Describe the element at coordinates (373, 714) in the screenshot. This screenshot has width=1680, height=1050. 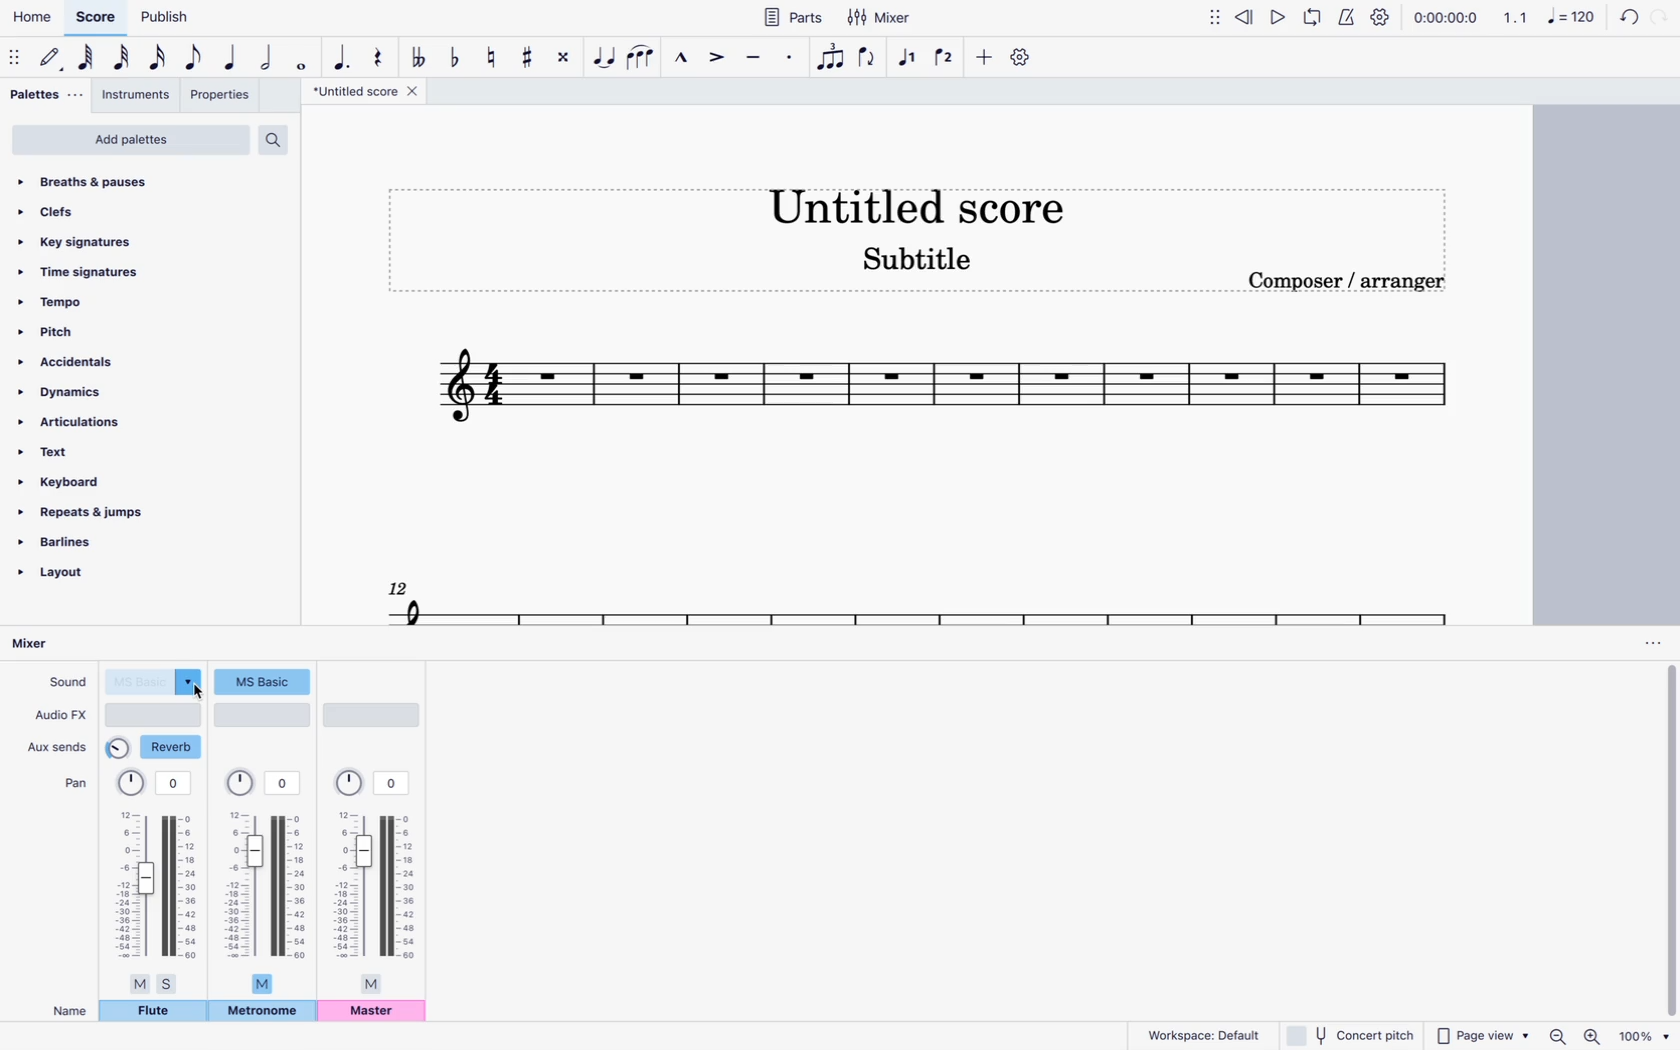
I see `audio type` at that location.